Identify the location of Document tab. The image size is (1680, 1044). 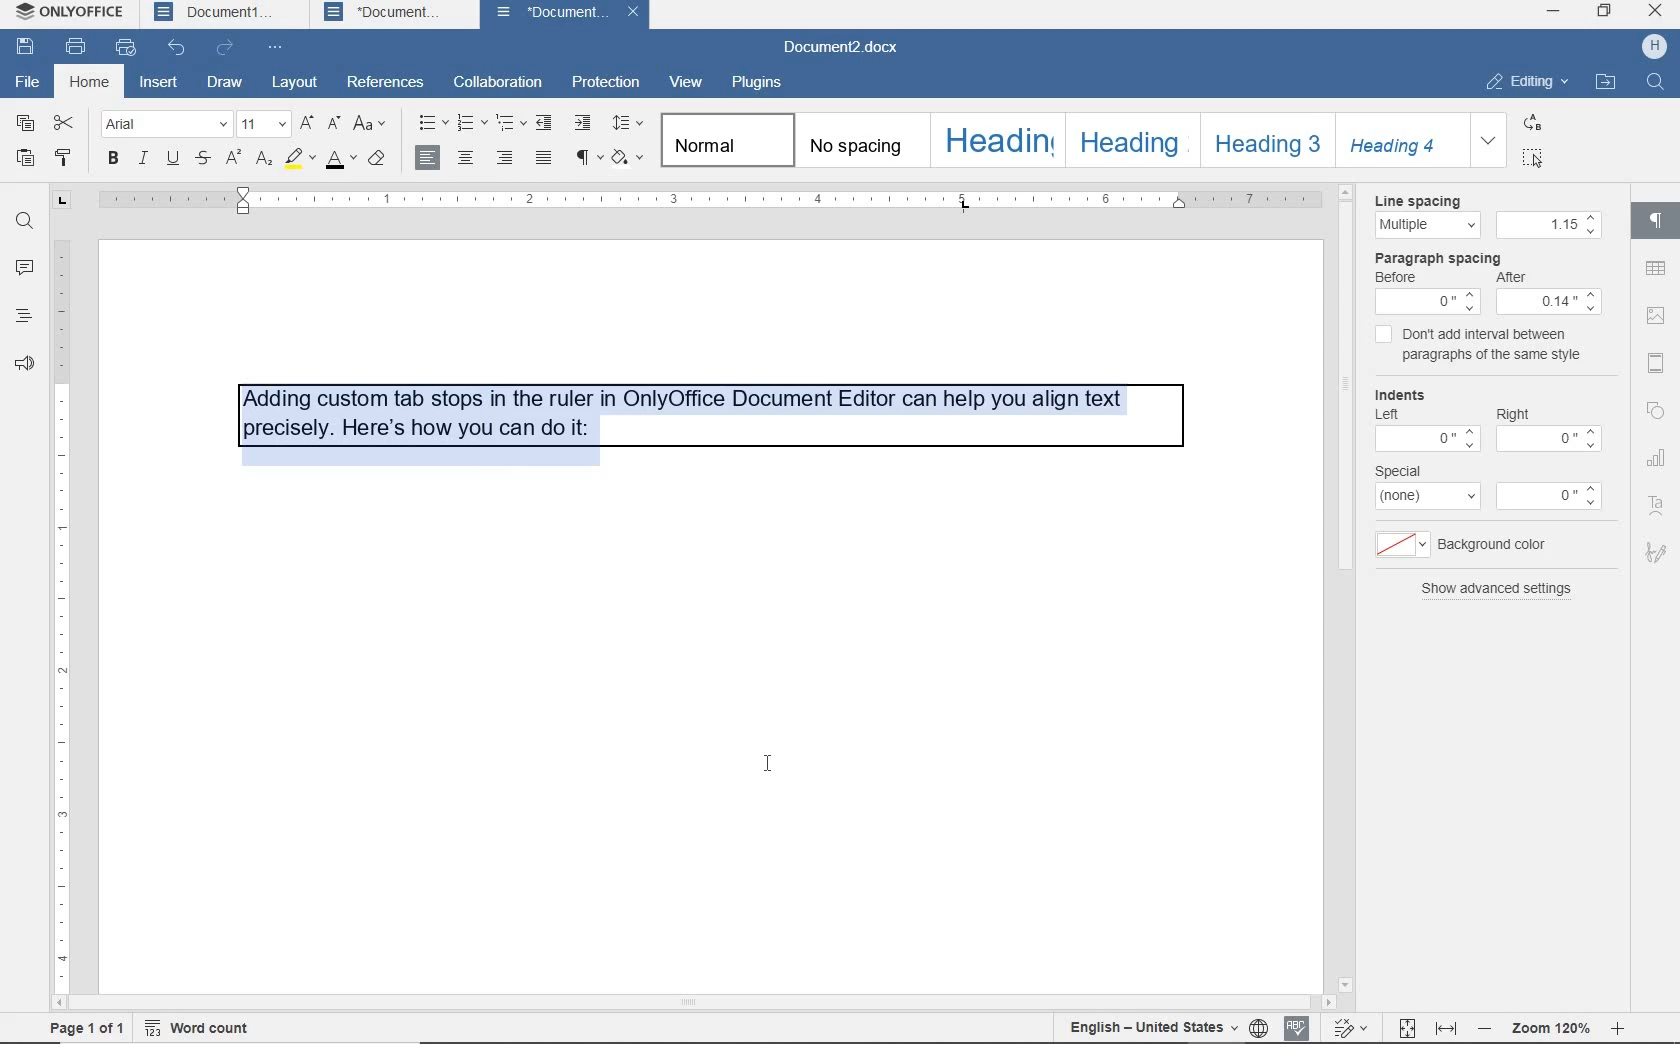
(387, 13).